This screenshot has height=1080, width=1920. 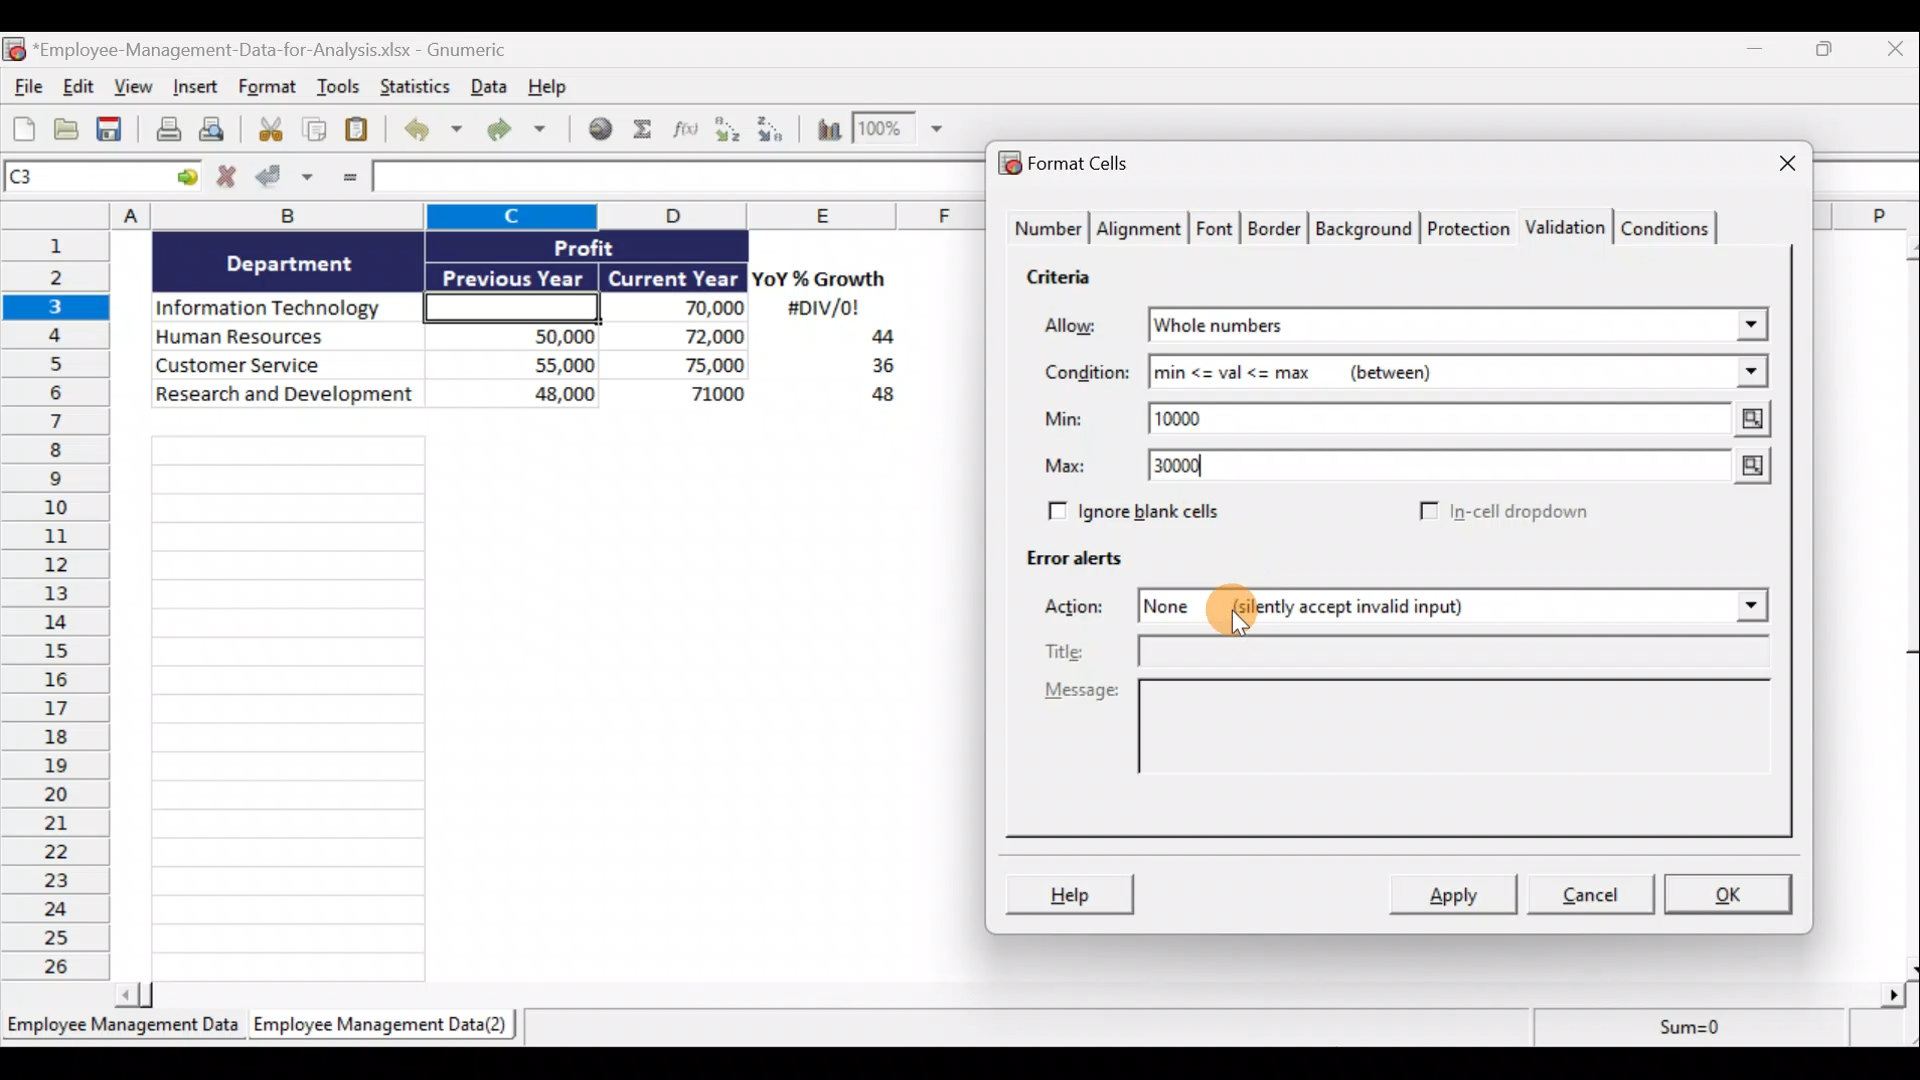 What do you see at coordinates (1193, 417) in the screenshot?
I see `10000` at bounding box center [1193, 417].